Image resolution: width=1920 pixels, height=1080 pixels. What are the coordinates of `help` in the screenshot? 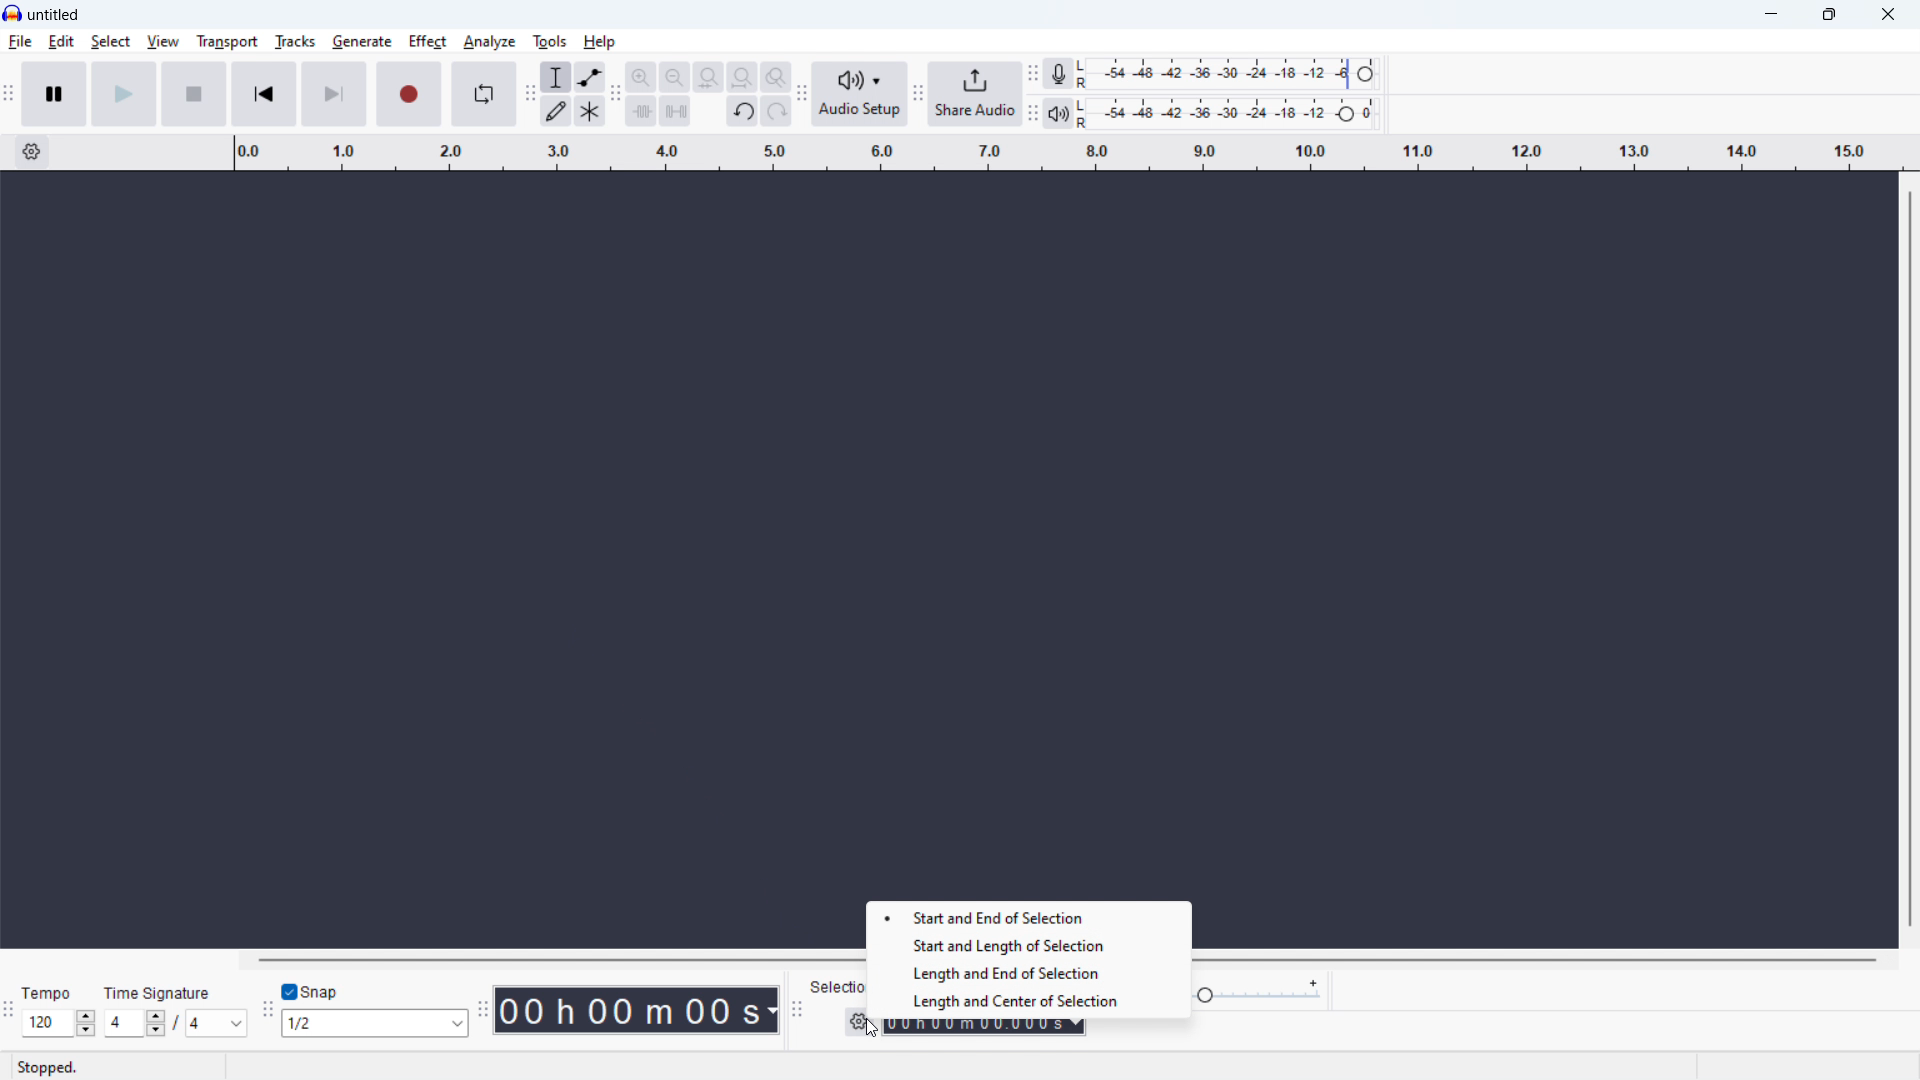 It's located at (601, 42).